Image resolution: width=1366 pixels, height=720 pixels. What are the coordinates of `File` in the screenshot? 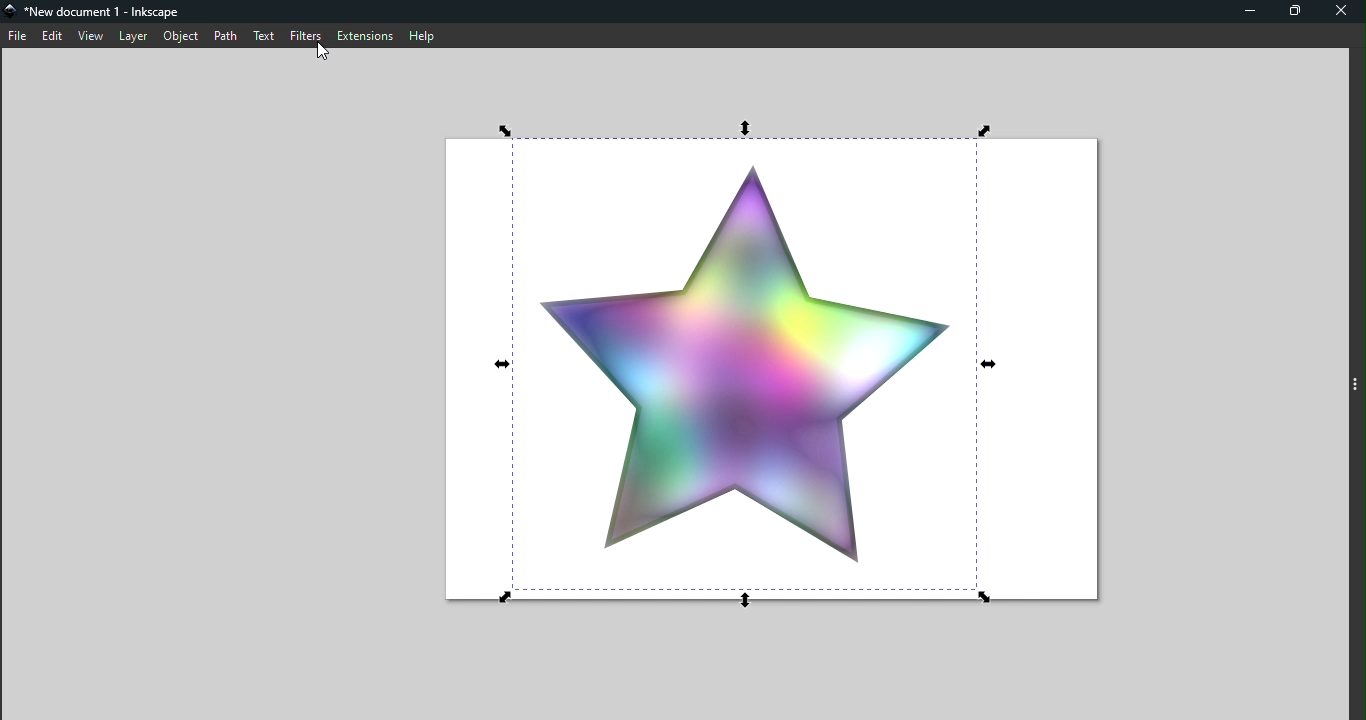 It's located at (17, 35).